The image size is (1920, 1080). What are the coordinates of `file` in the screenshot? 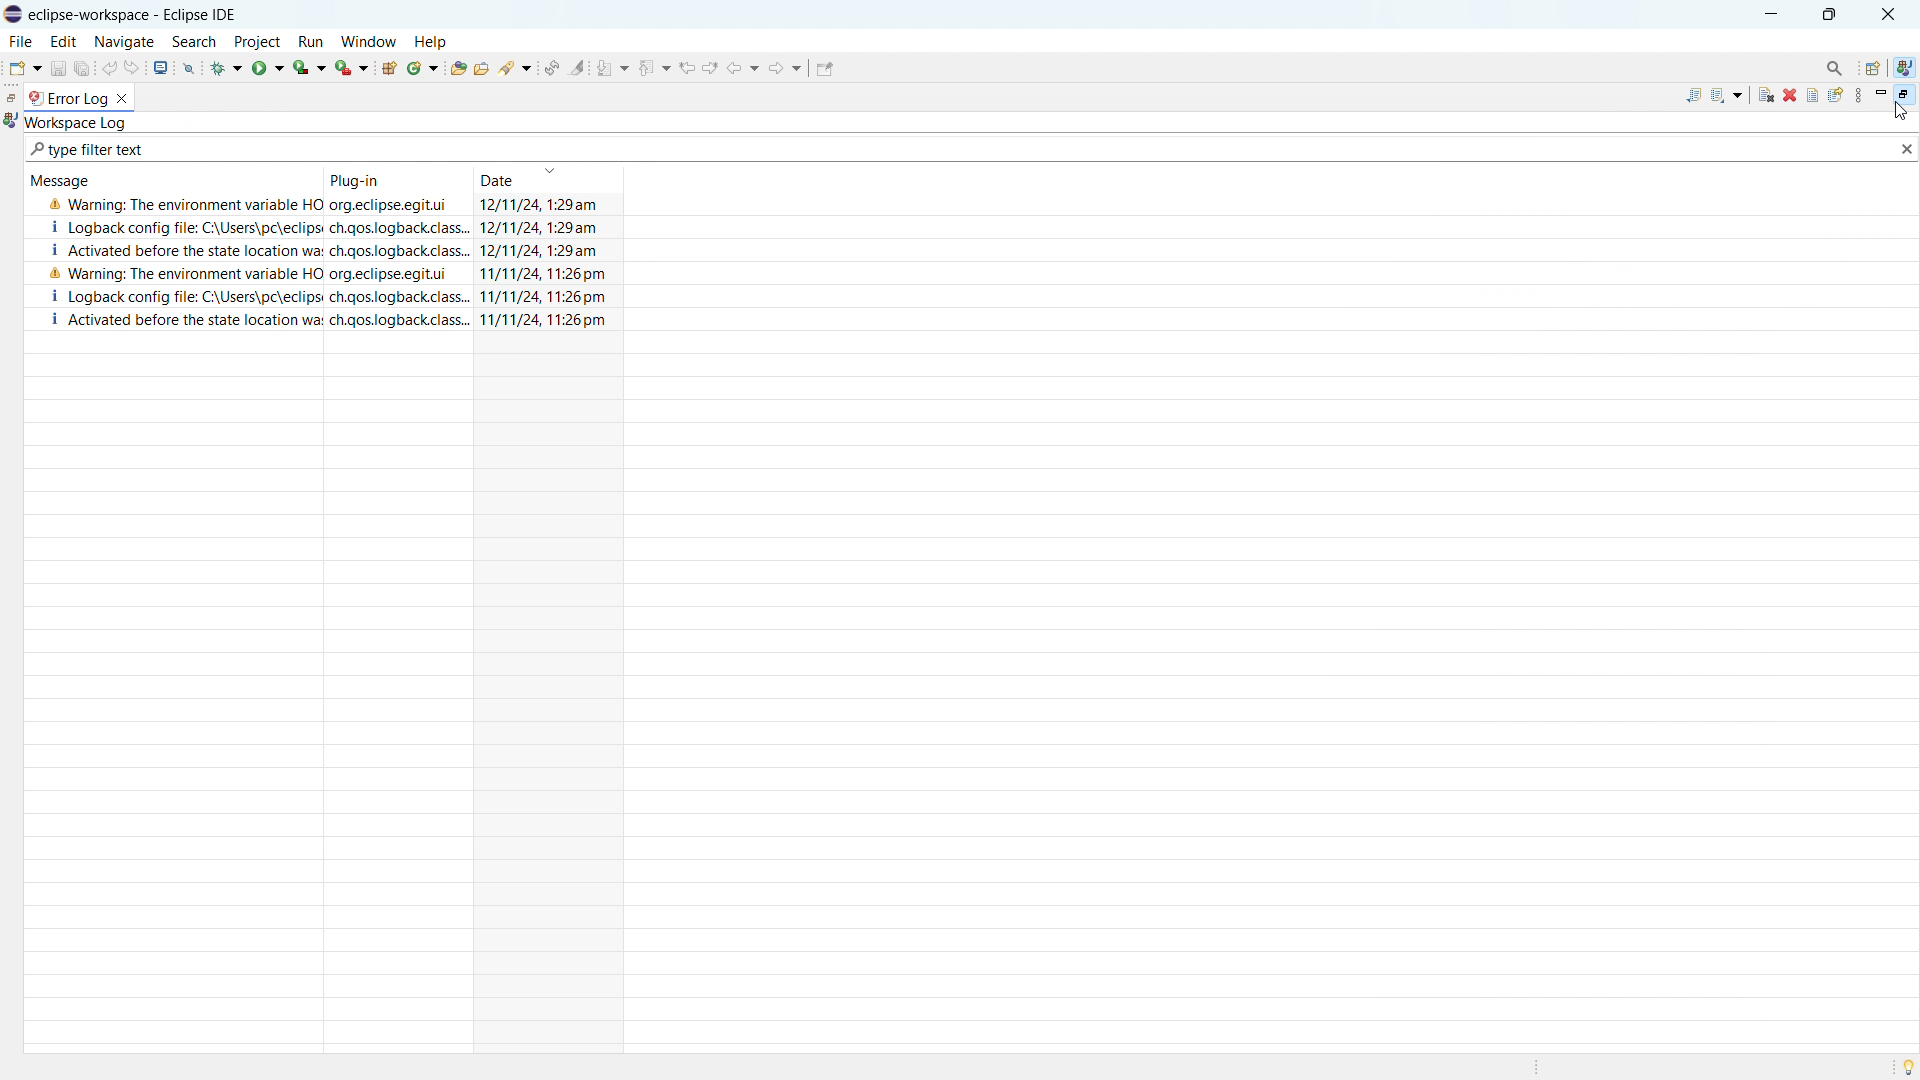 It's located at (19, 41).